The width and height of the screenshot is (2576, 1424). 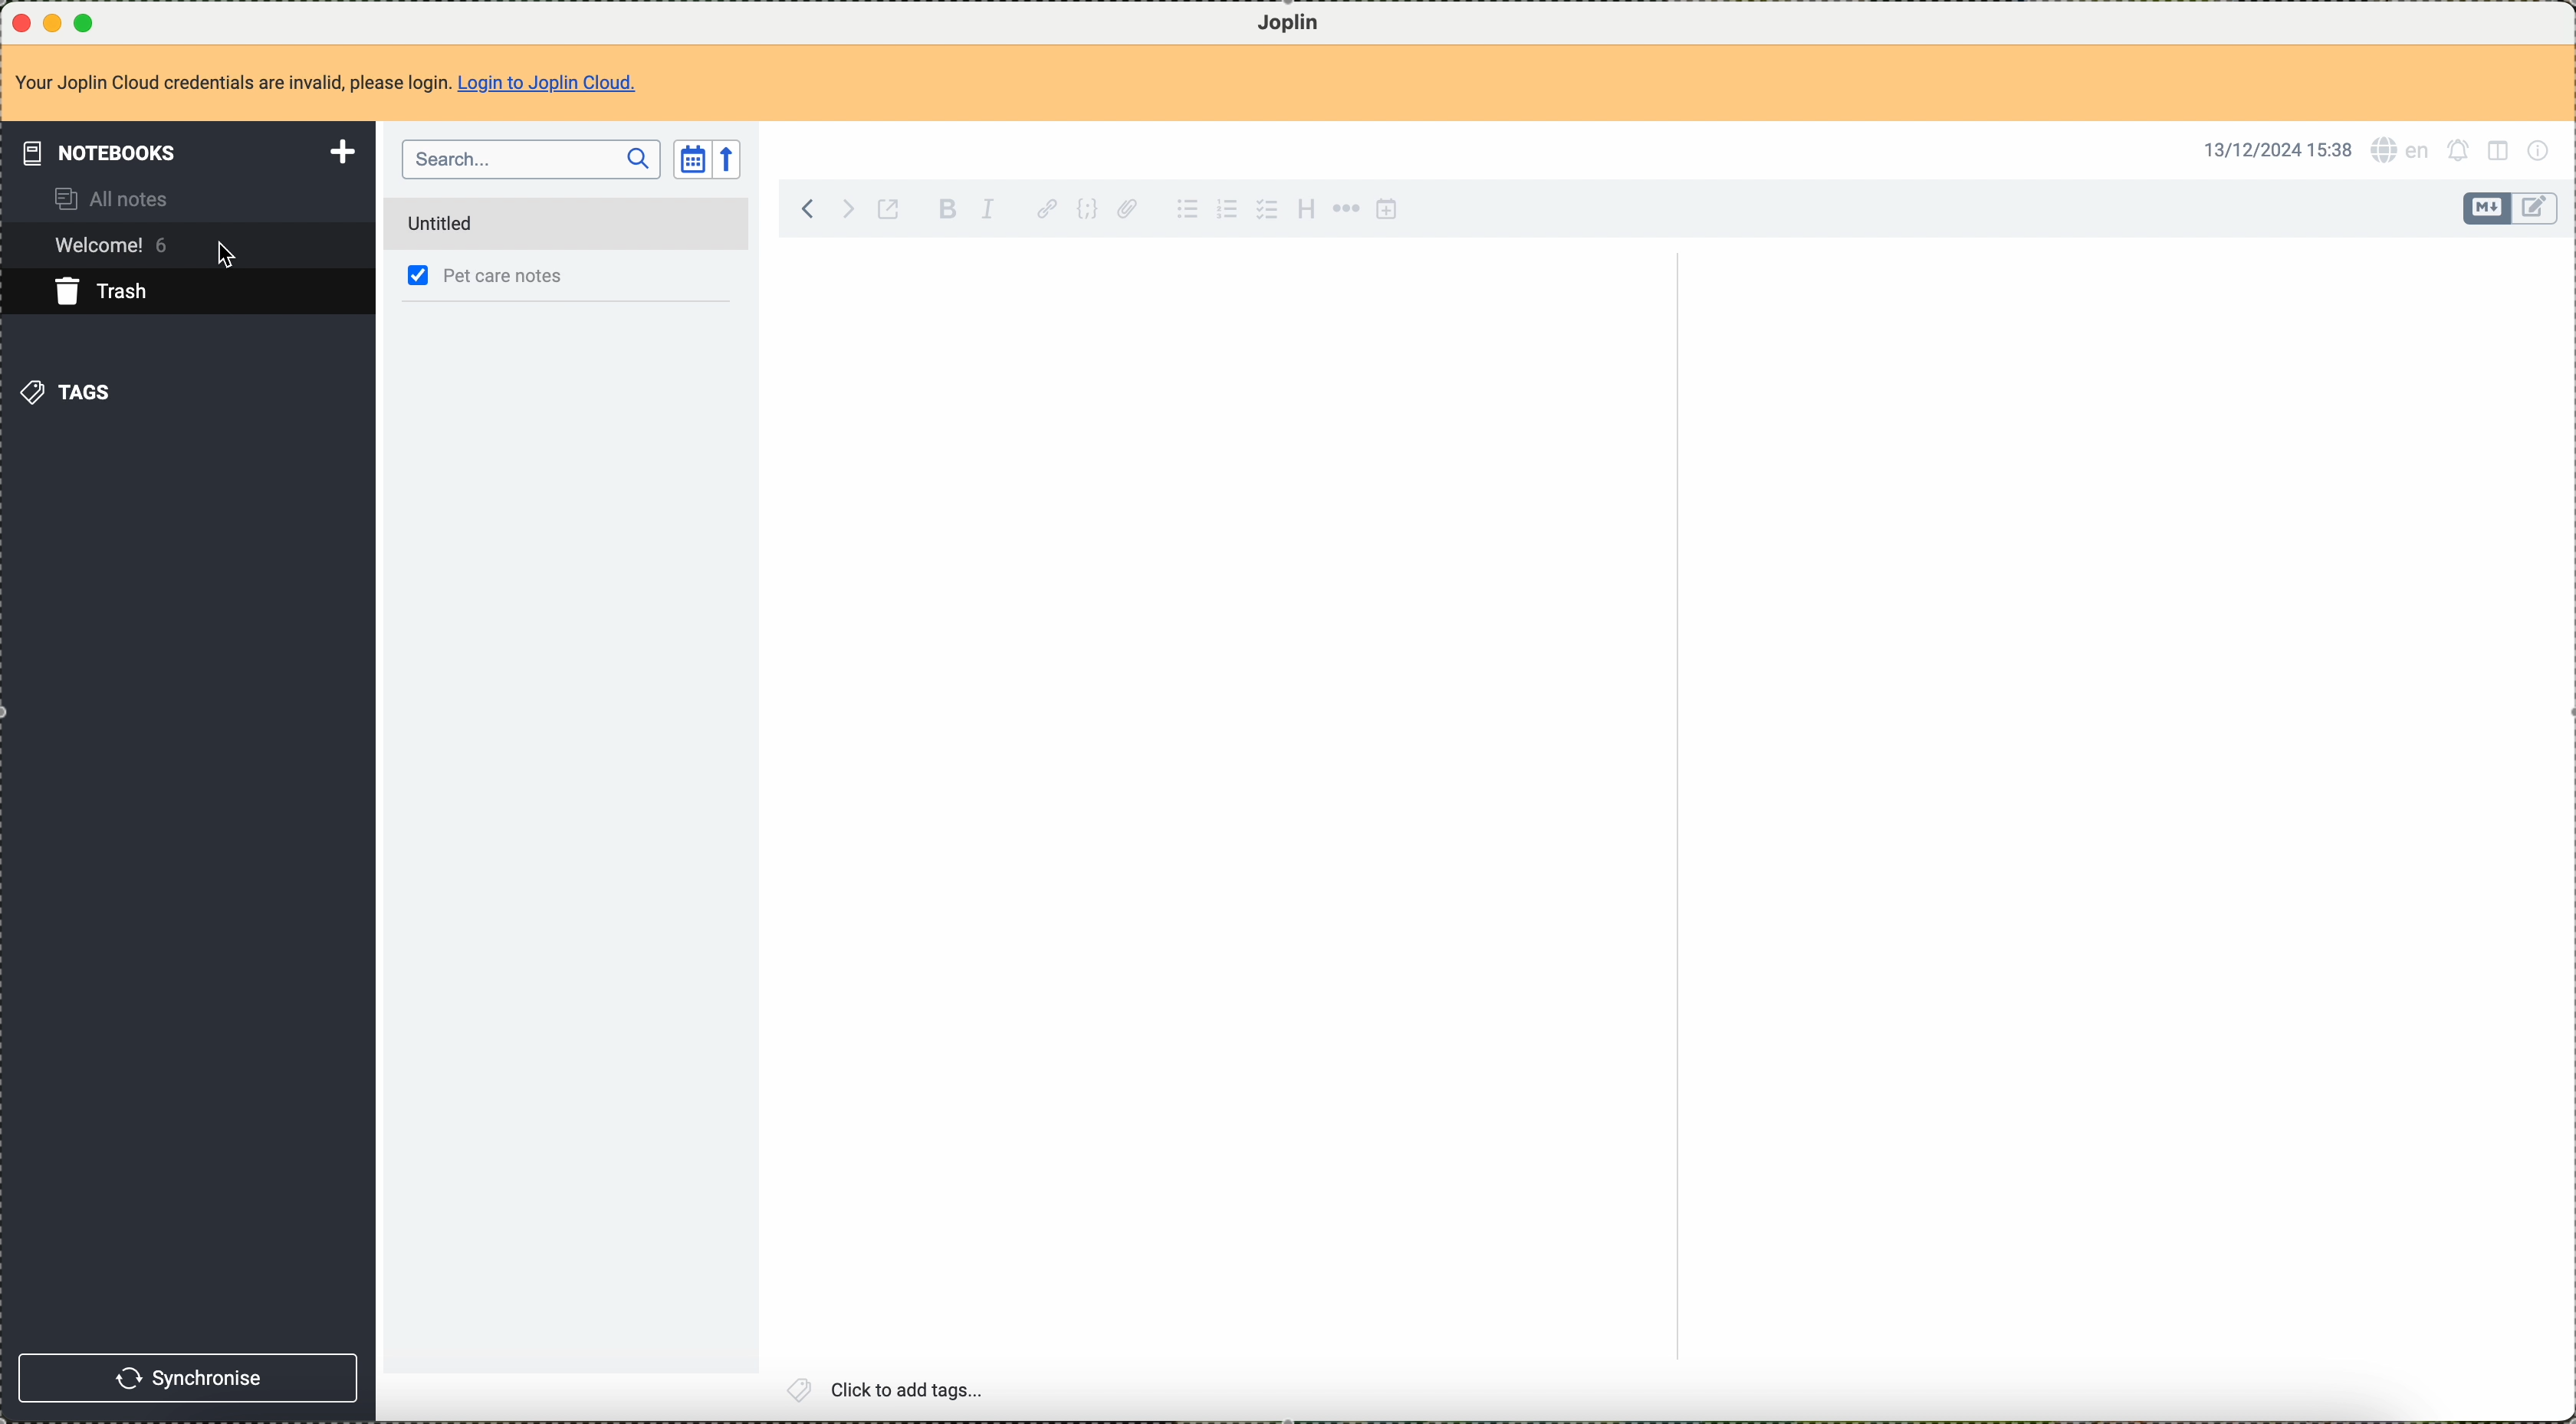 I want to click on welcome, so click(x=119, y=245).